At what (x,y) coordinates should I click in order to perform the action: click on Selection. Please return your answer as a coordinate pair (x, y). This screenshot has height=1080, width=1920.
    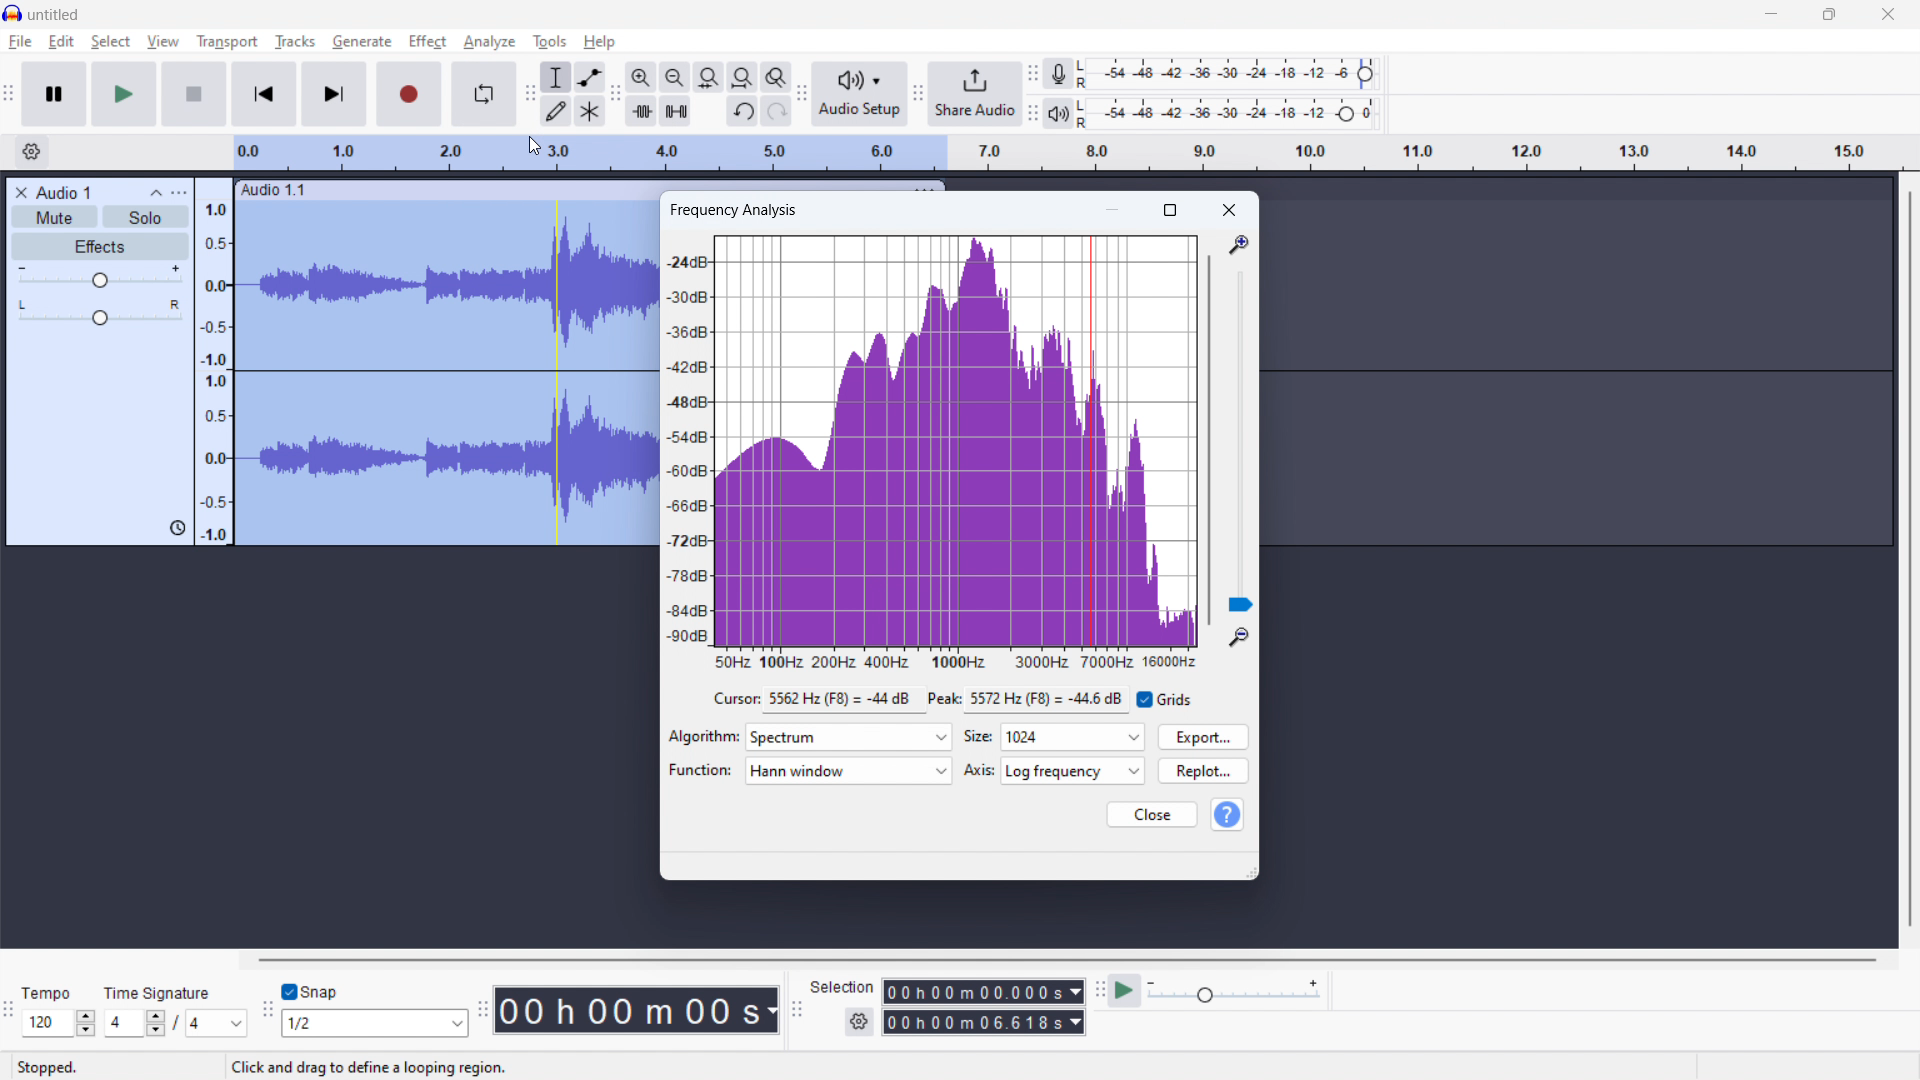
    Looking at the image, I should click on (842, 985).